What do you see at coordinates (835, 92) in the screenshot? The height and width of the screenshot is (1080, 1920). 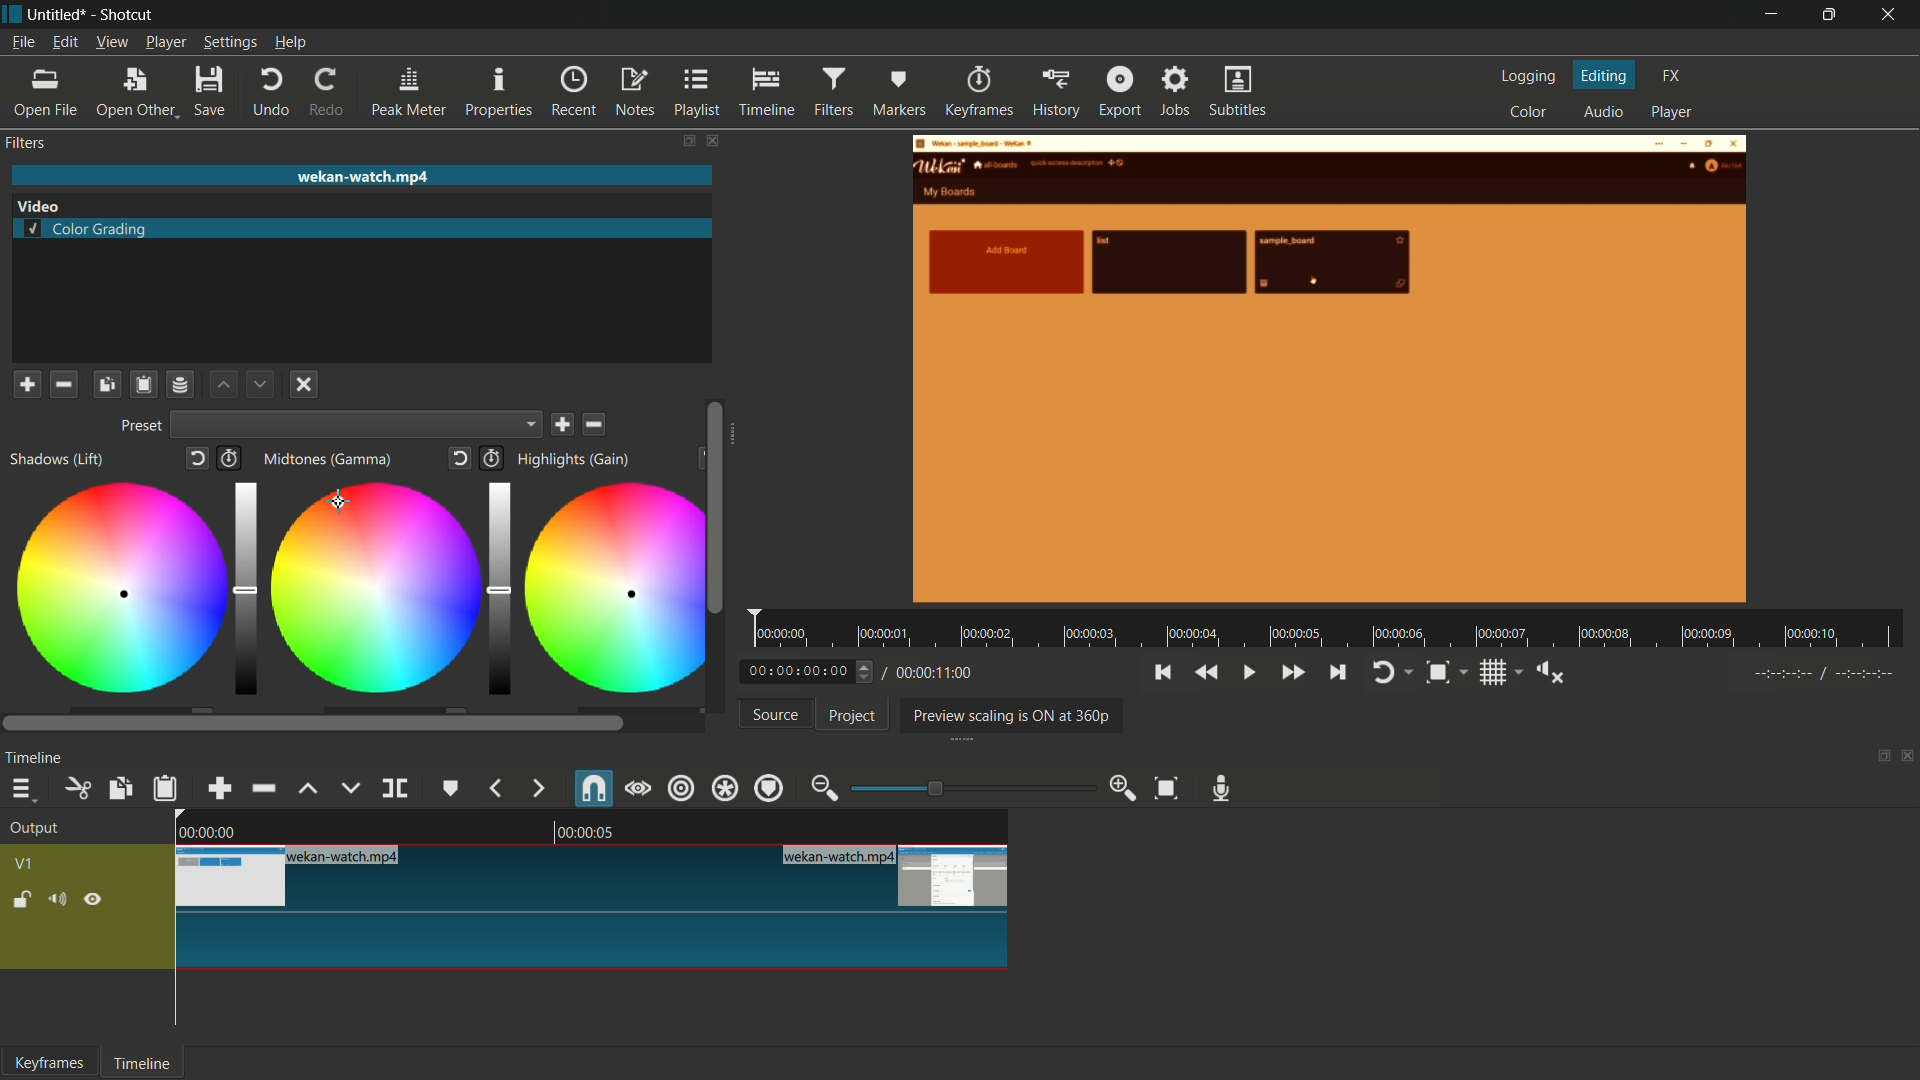 I see `filters` at bounding box center [835, 92].